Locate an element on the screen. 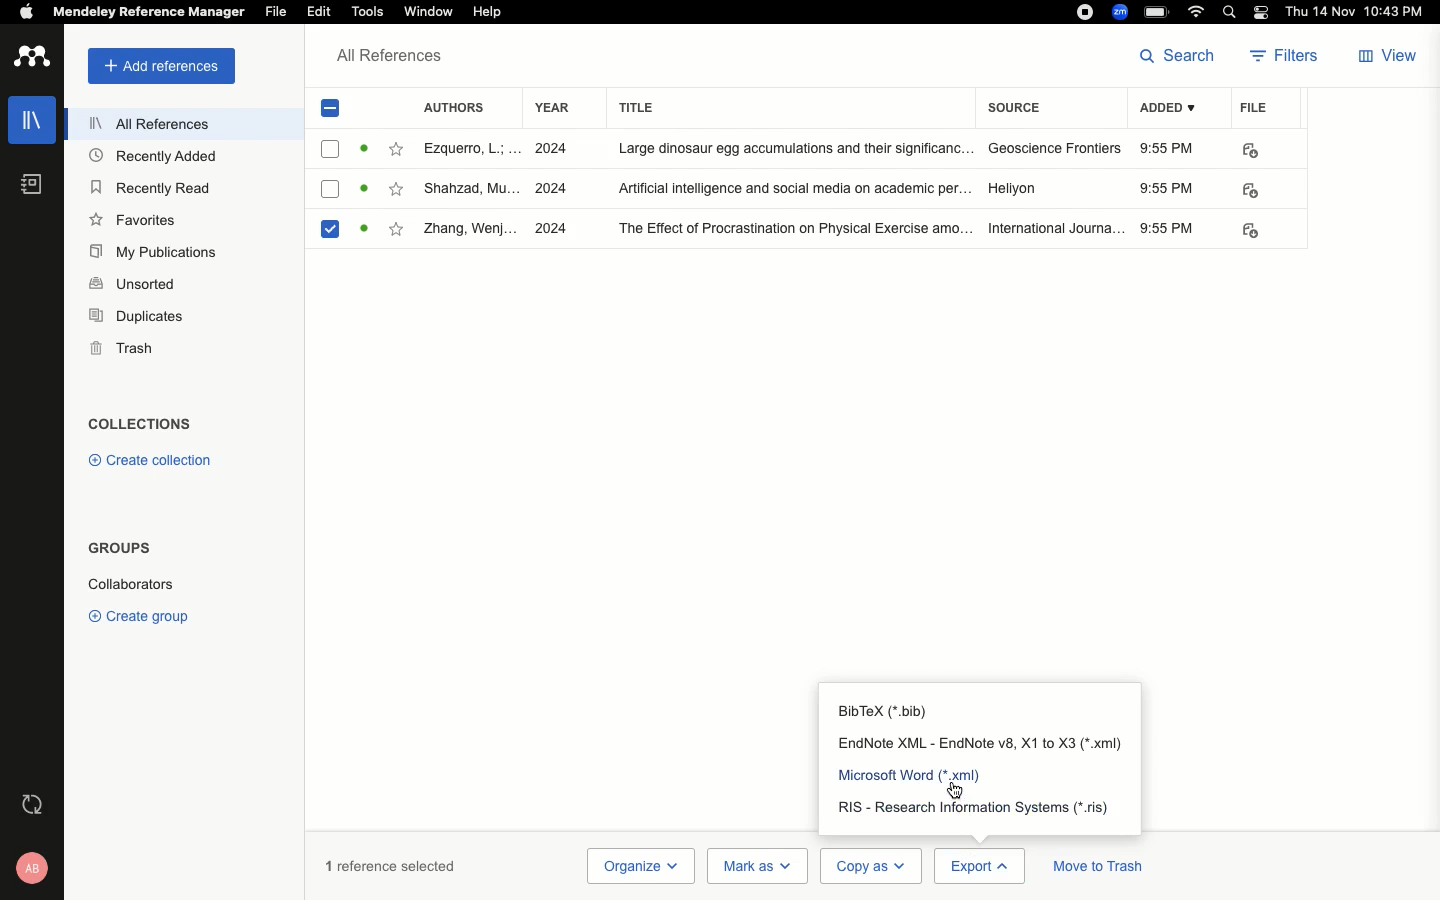  PDF is located at coordinates (1249, 150).